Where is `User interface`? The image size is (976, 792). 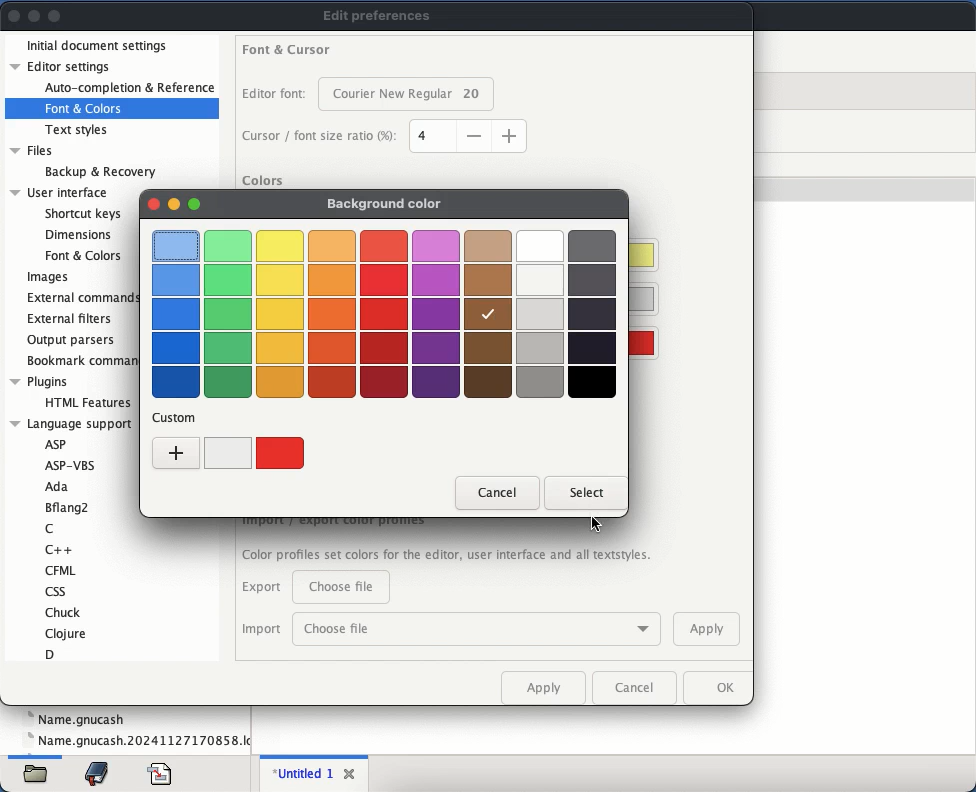 User interface is located at coordinates (60, 192).